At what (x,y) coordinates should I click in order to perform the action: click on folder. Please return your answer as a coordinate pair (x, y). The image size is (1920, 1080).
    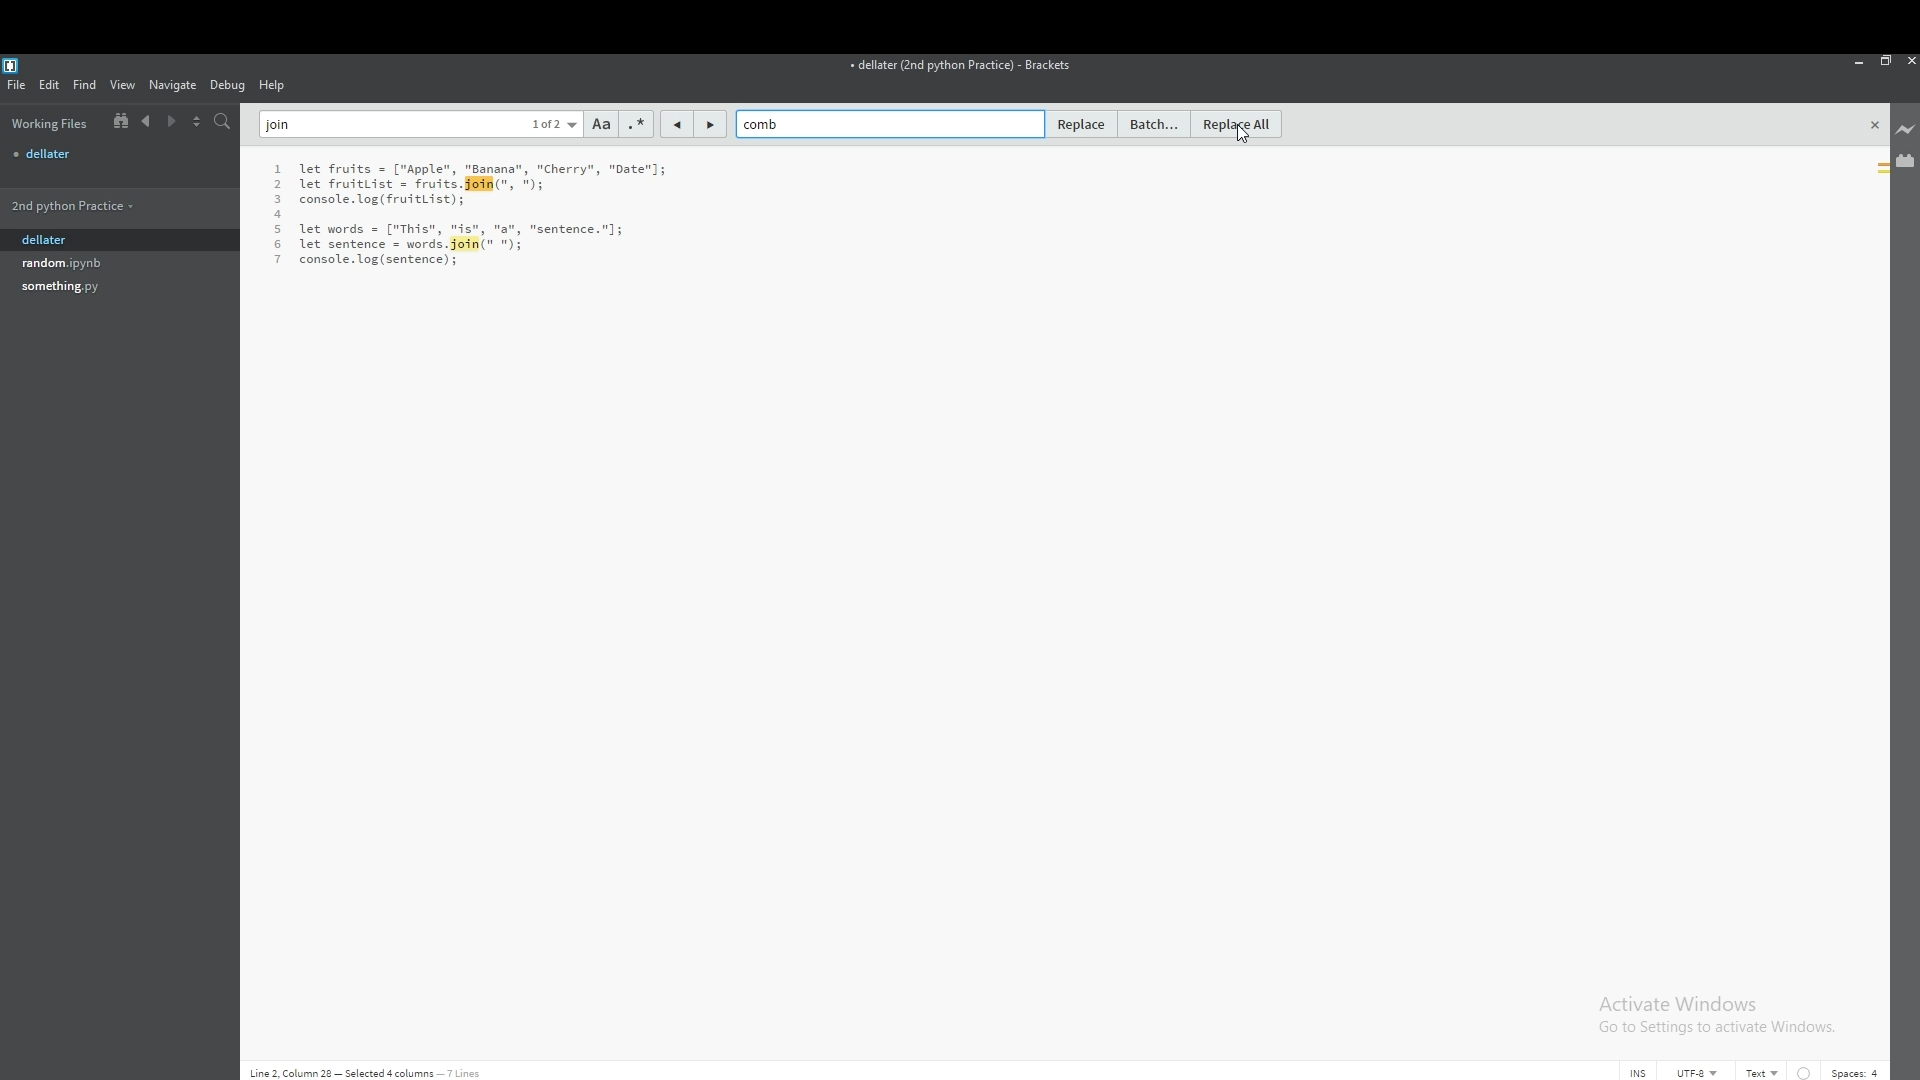
    Looking at the image, I should click on (91, 205).